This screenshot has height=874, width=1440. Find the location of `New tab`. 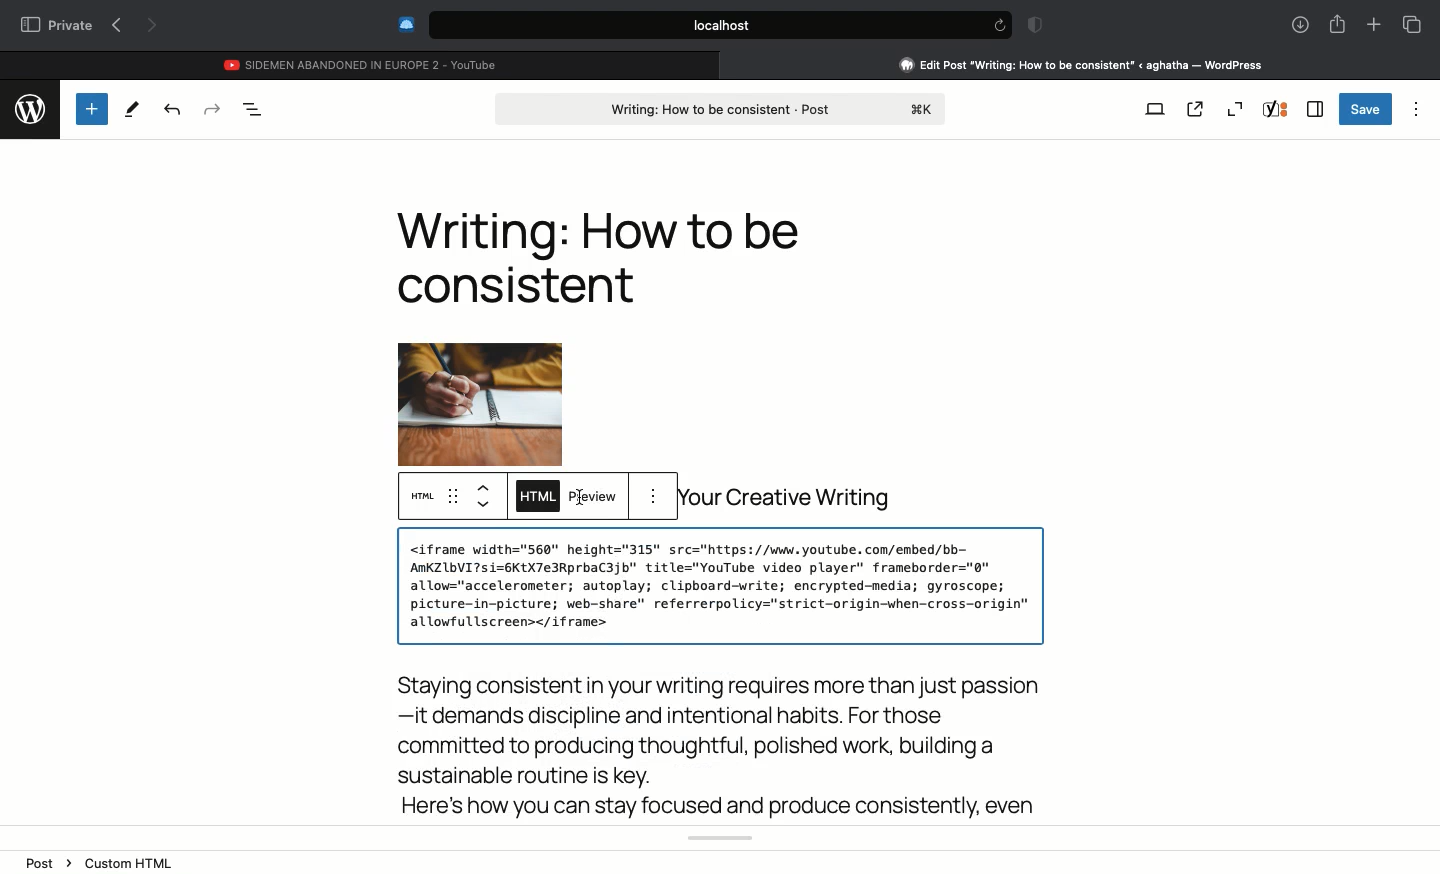

New tab is located at coordinates (1374, 25).